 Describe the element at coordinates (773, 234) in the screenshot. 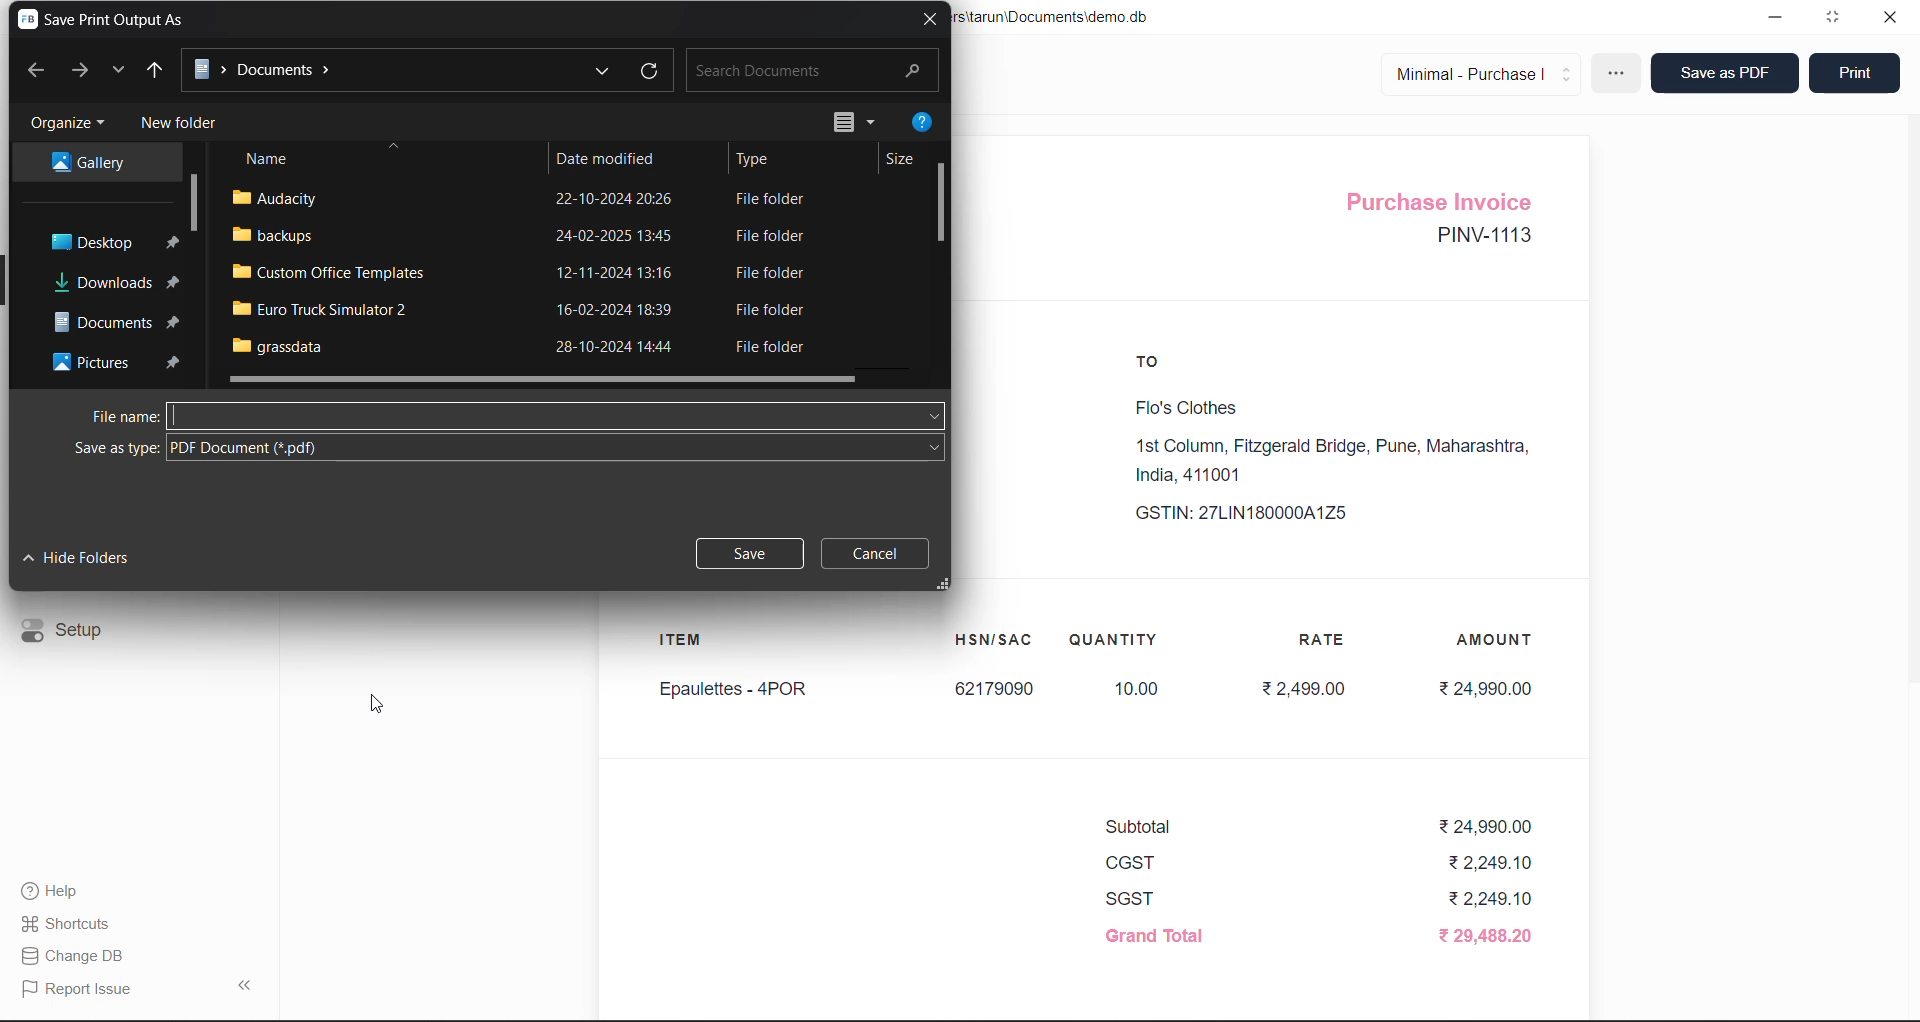

I see `File folder` at that location.